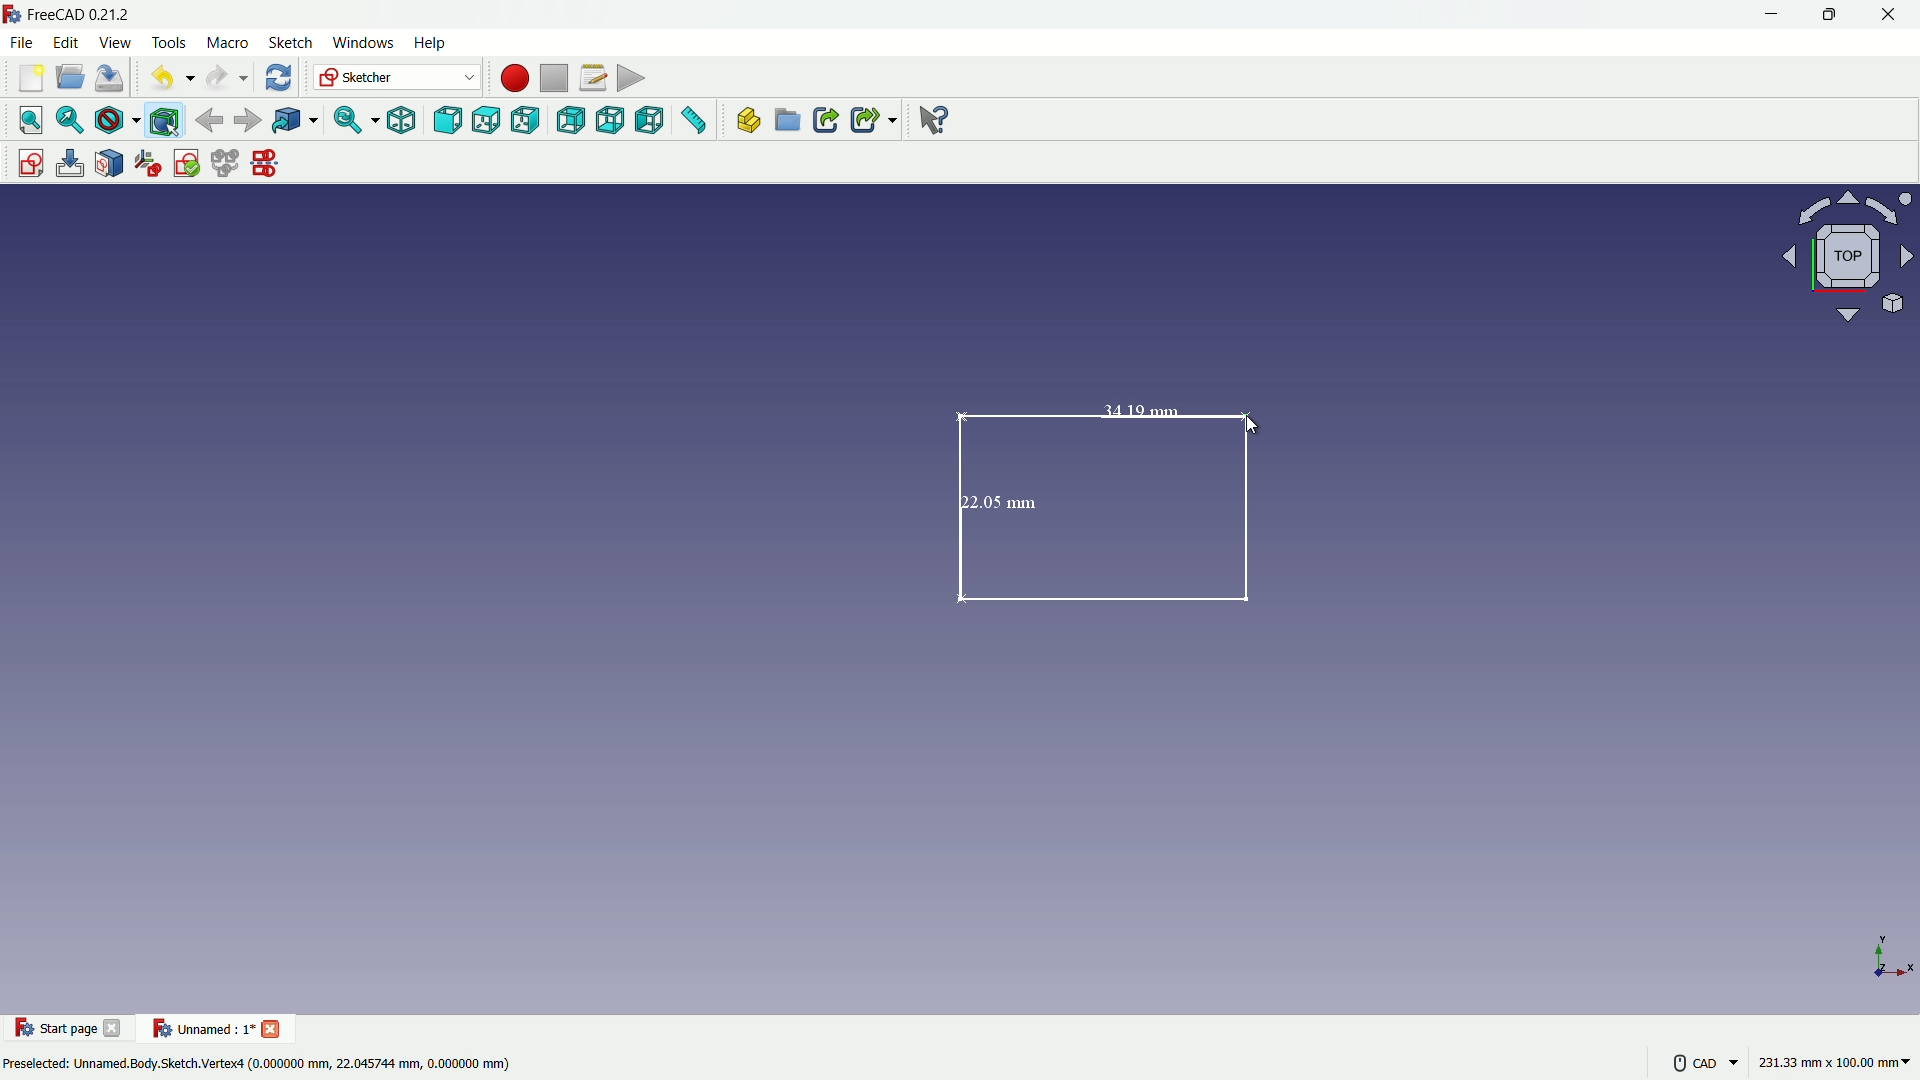 The width and height of the screenshot is (1920, 1080). I want to click on mirror sketches, so click(264, 165).